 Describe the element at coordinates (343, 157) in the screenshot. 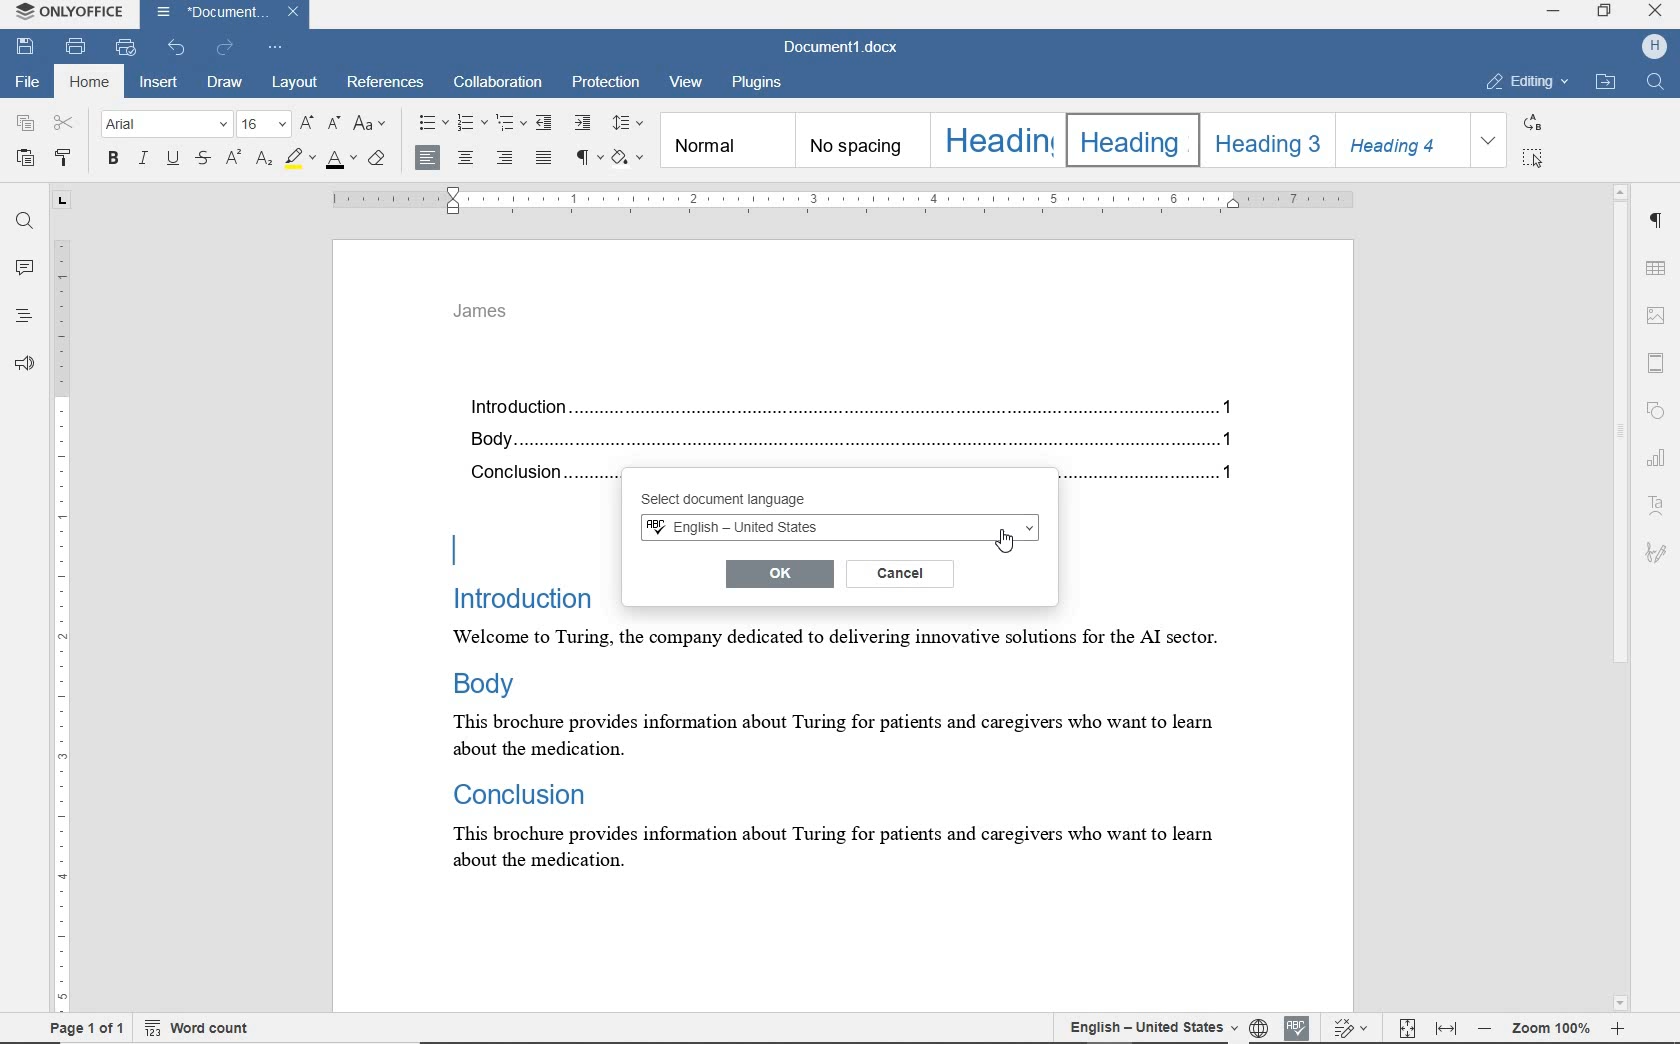

I see `font color` at that location.